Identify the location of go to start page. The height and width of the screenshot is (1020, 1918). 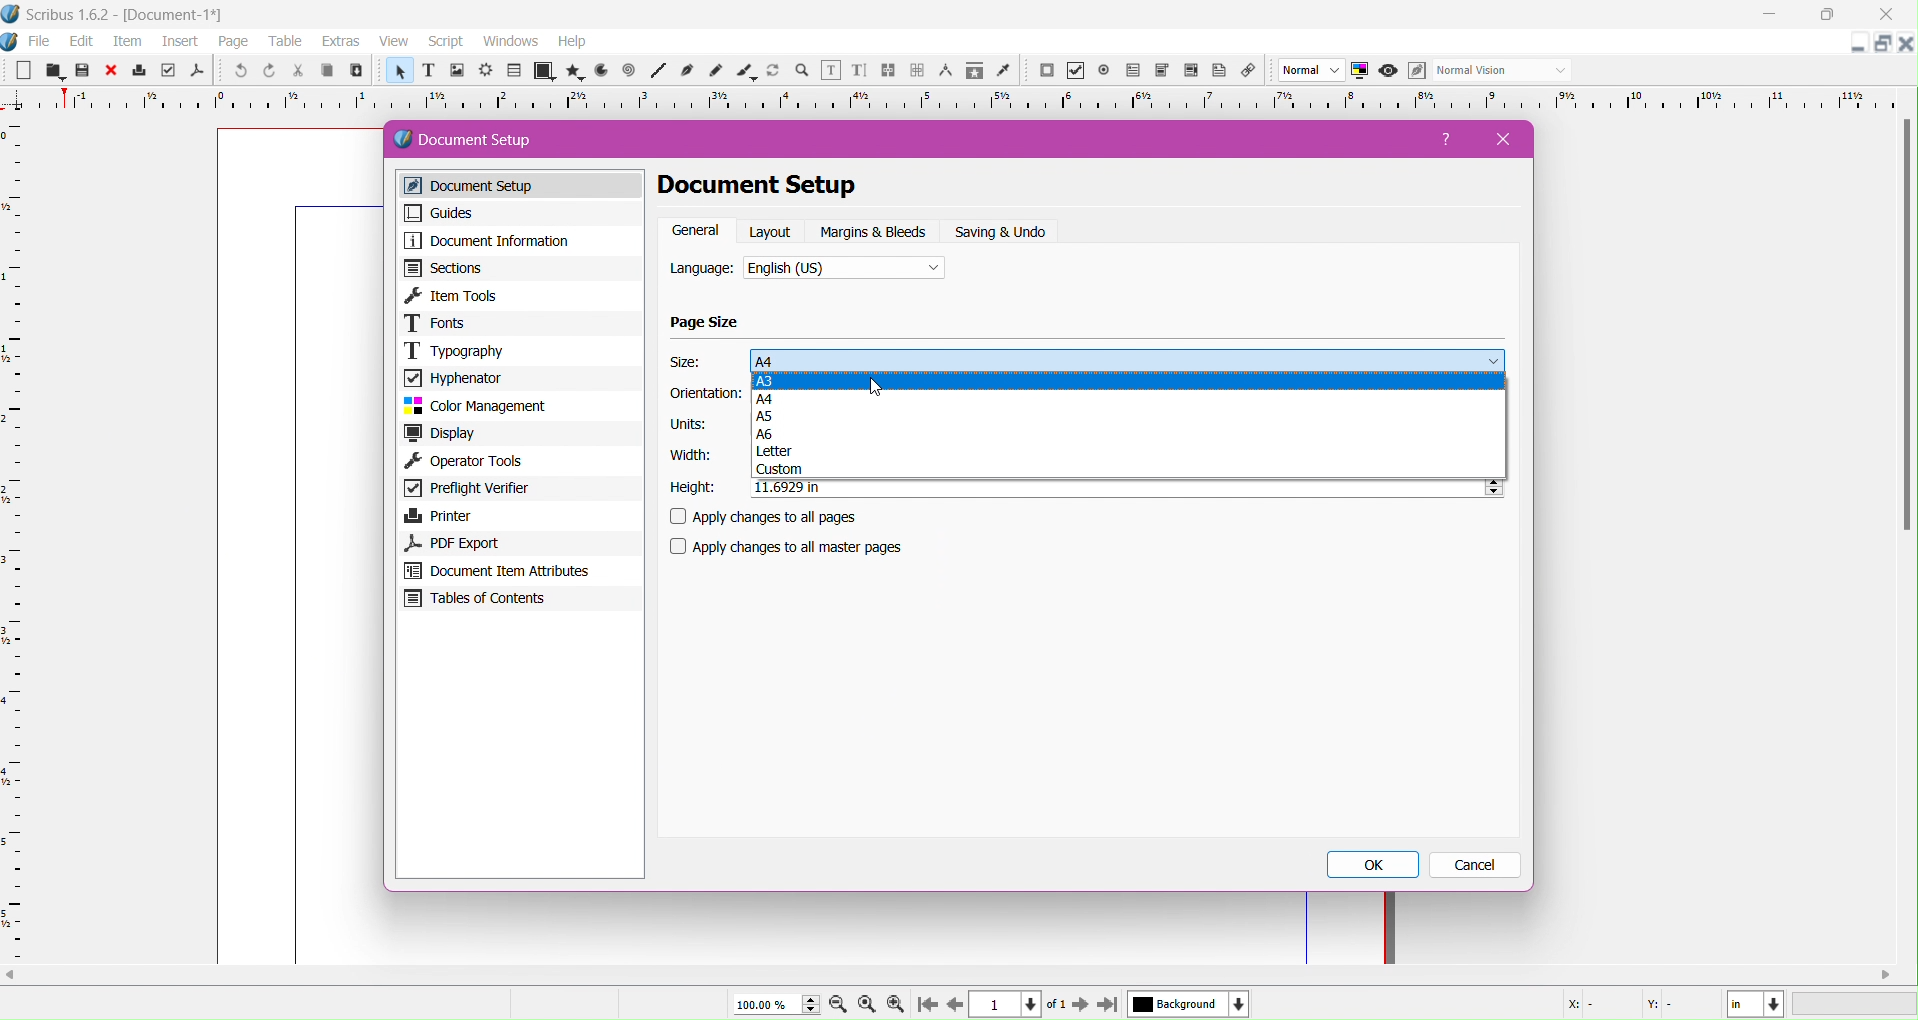
(925, 1006).